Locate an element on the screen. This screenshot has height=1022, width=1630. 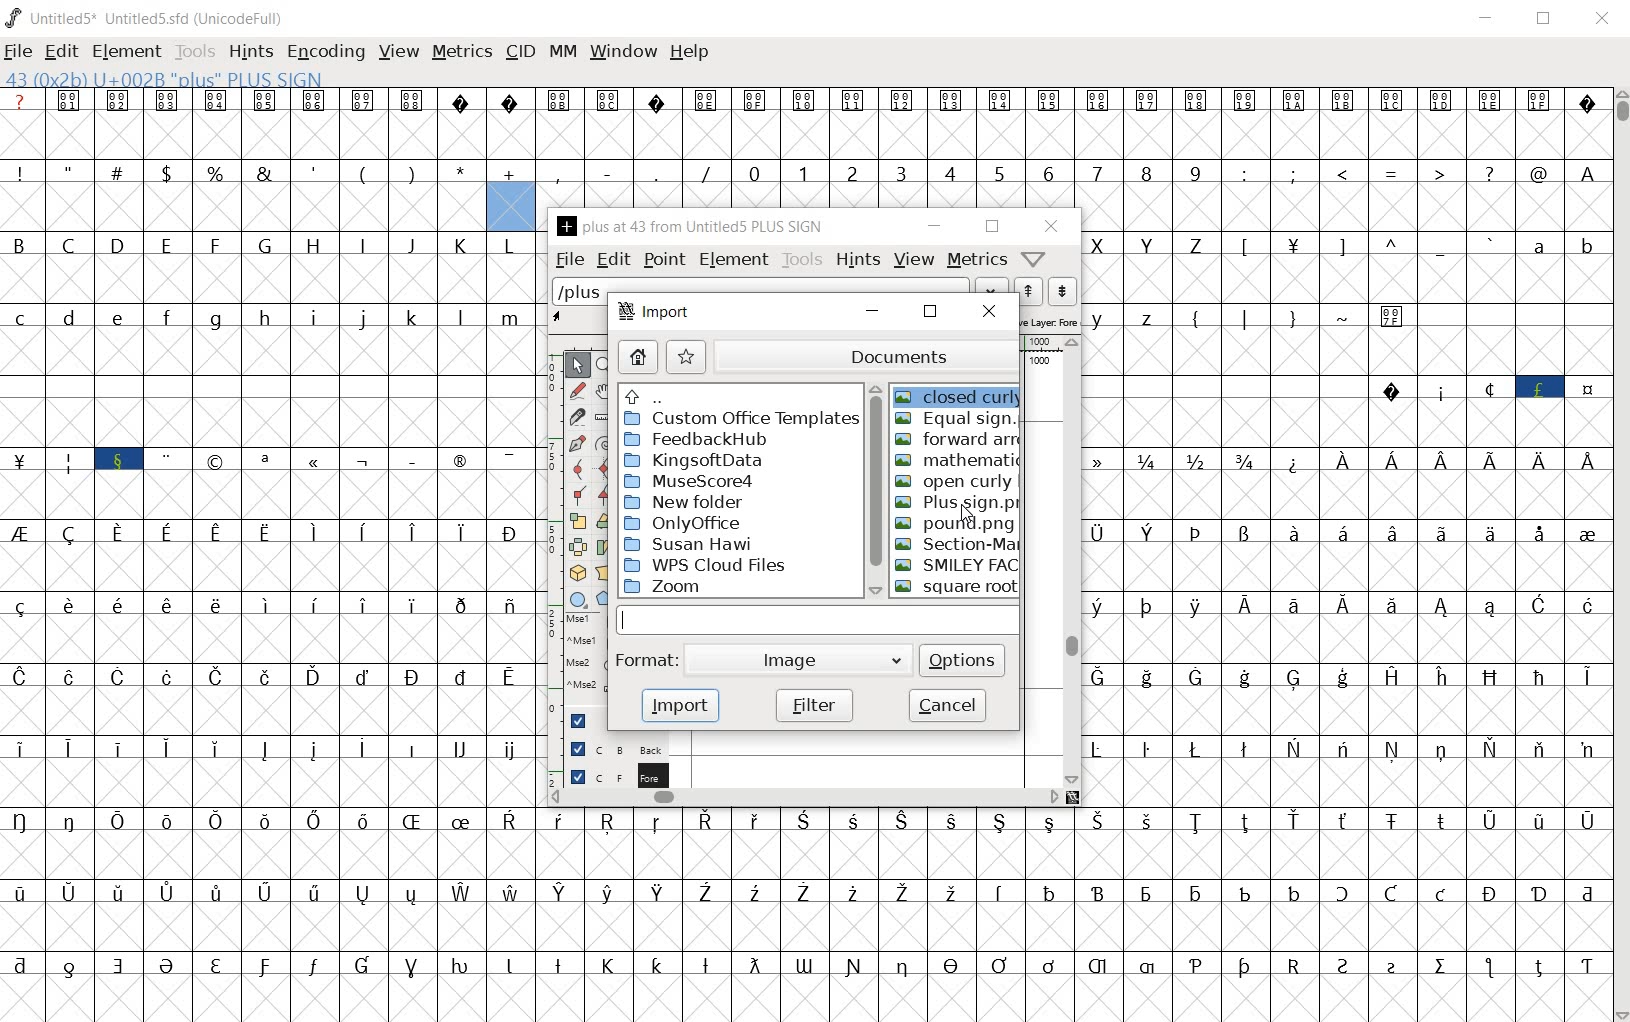
Add a corner point is located at coordinates (578, 494).